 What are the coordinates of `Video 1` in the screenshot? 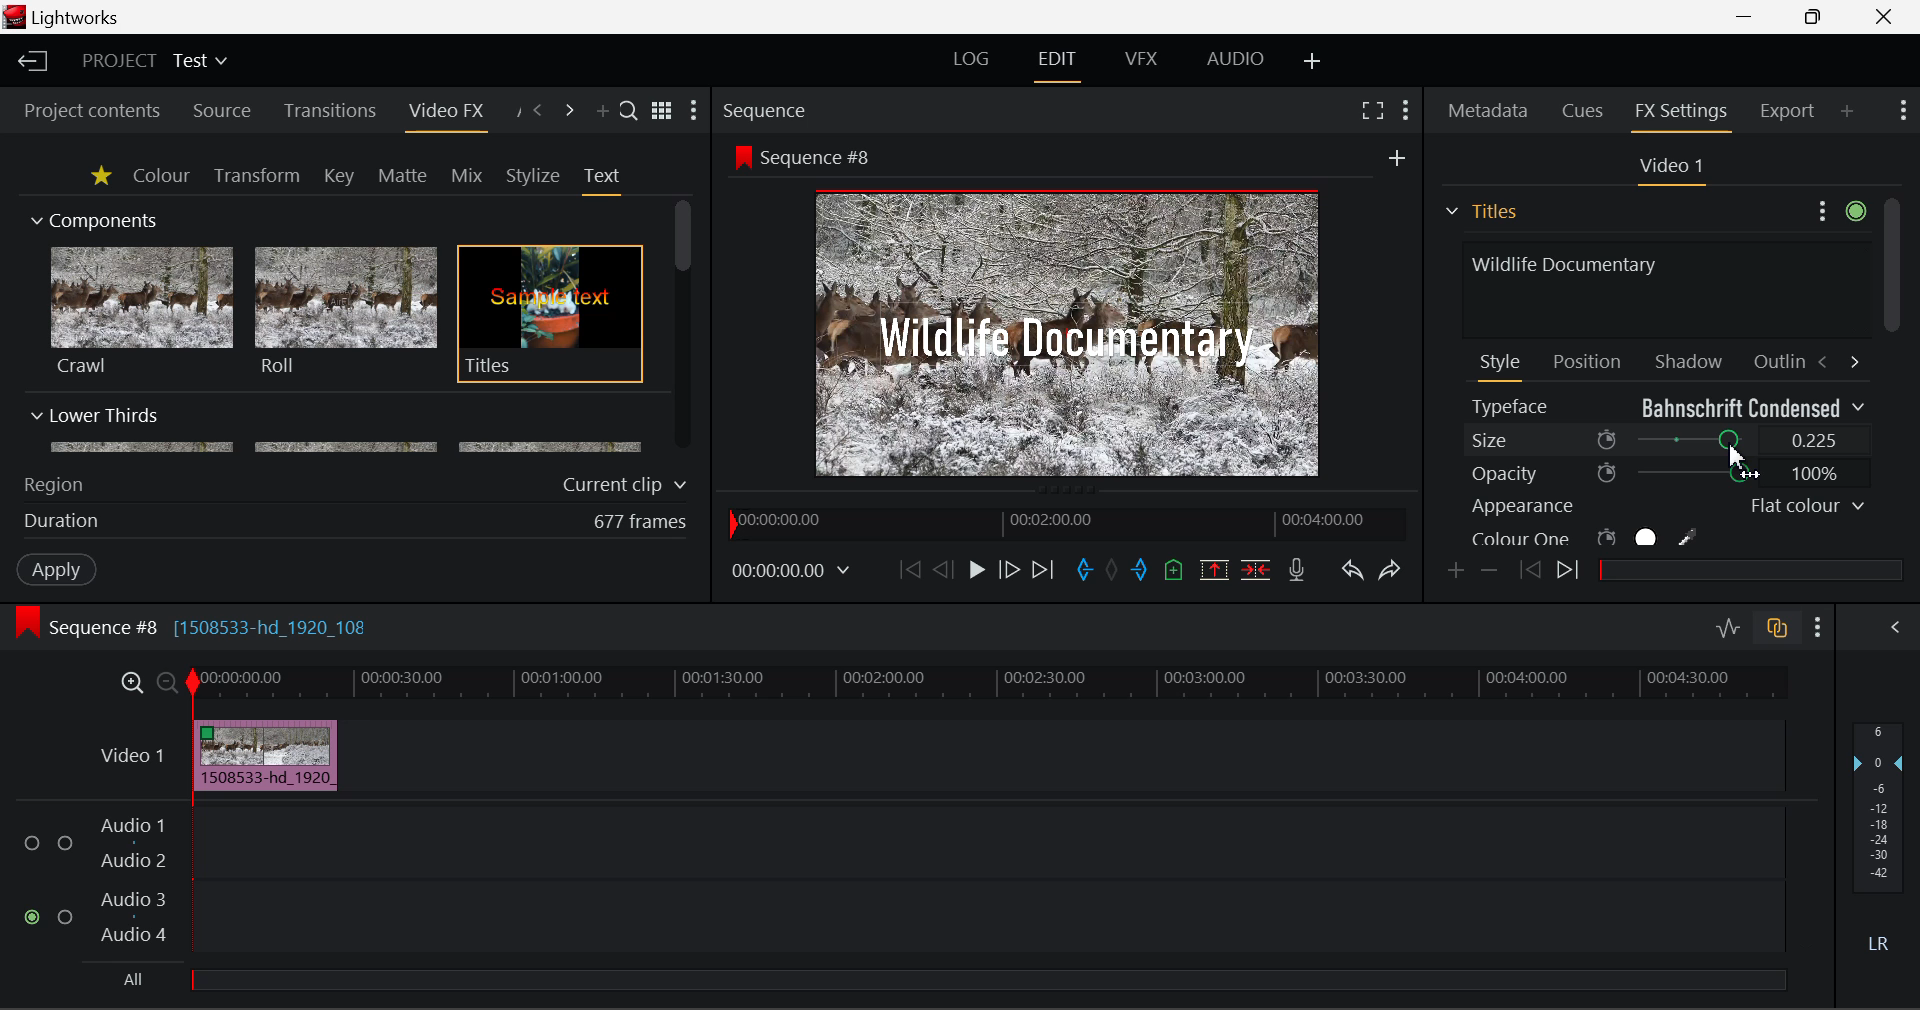 It's located at (1668, 167).